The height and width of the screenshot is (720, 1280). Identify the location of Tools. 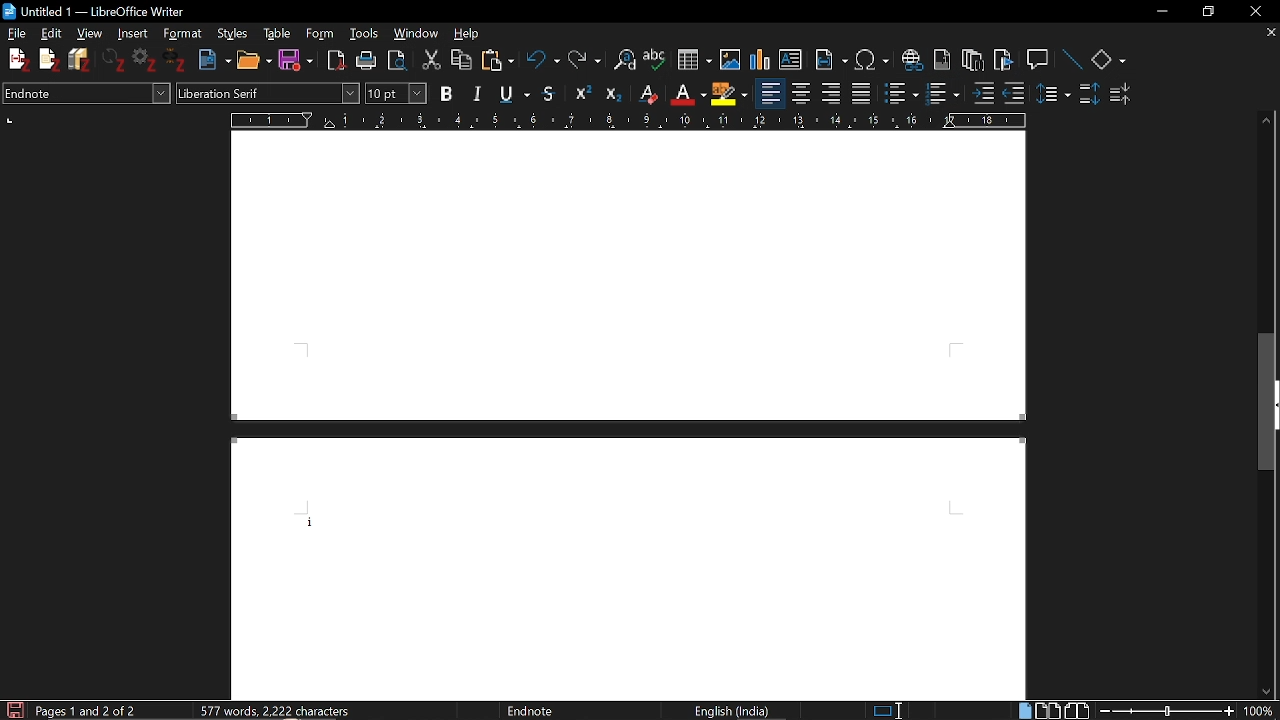
(365, 32).